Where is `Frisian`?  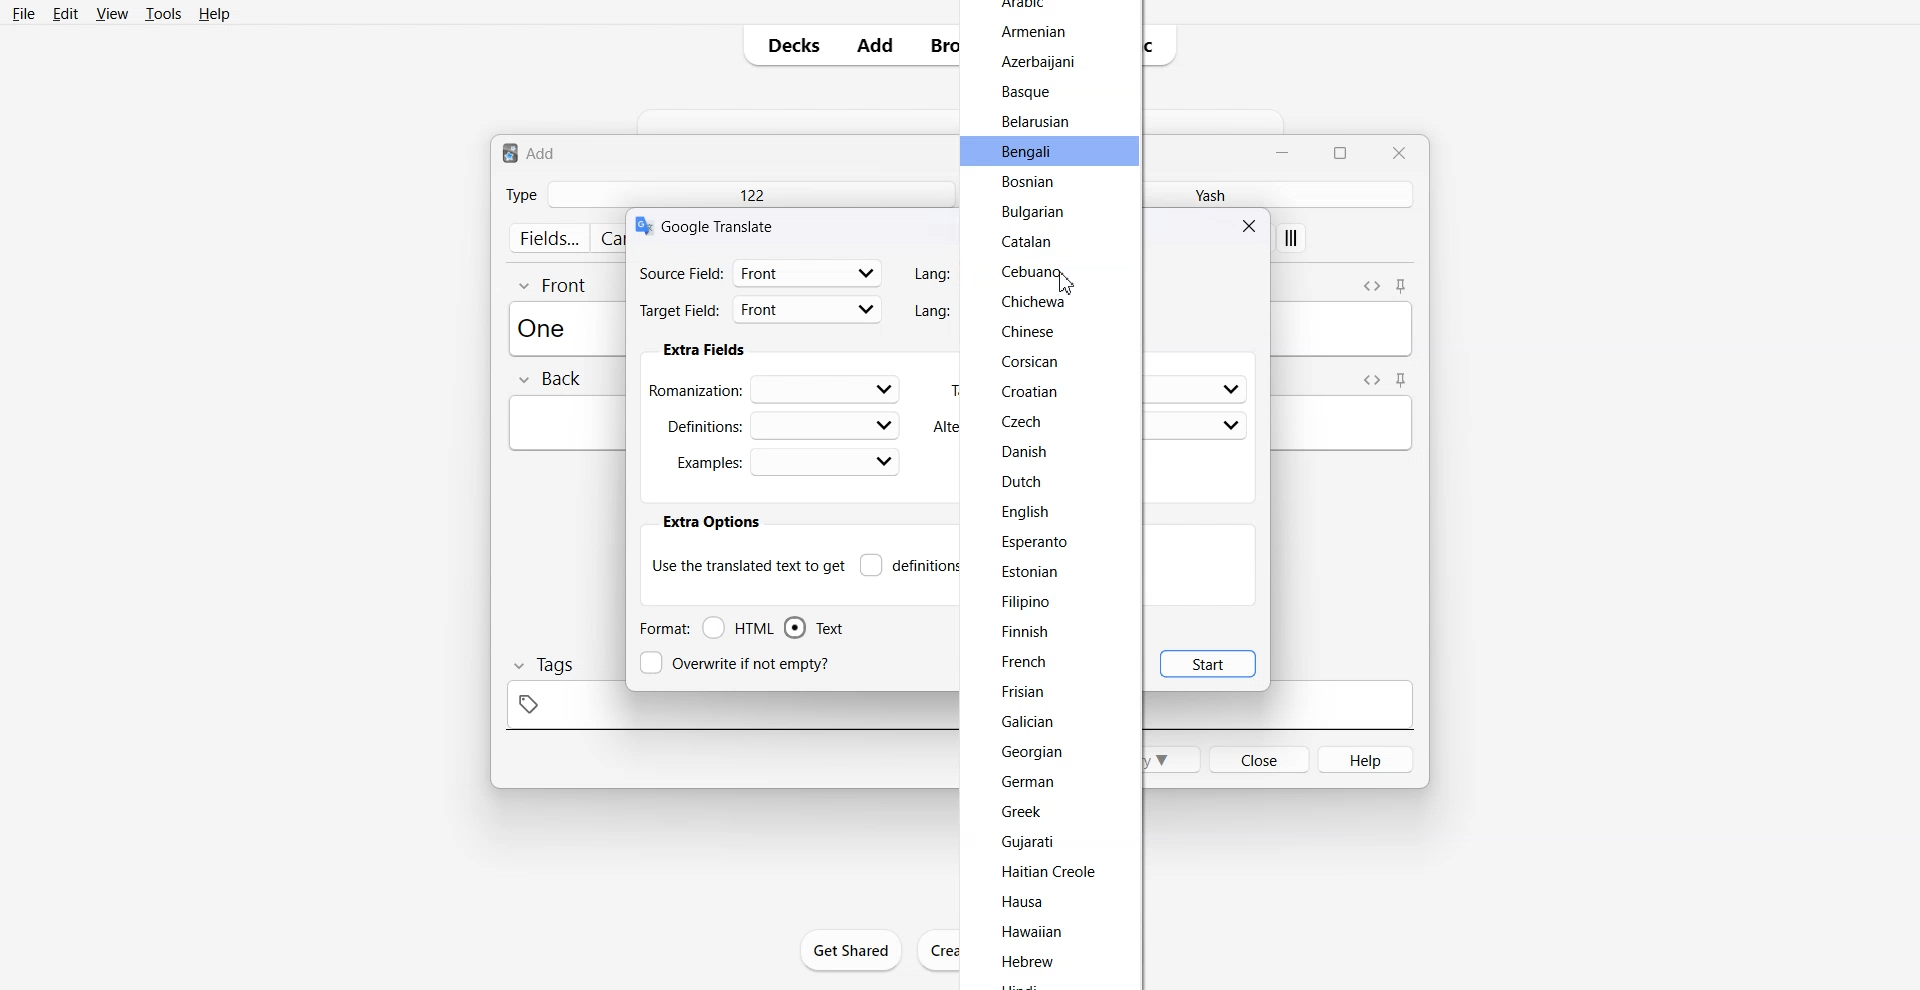 Frisian is located at coordinates (1020, 692).